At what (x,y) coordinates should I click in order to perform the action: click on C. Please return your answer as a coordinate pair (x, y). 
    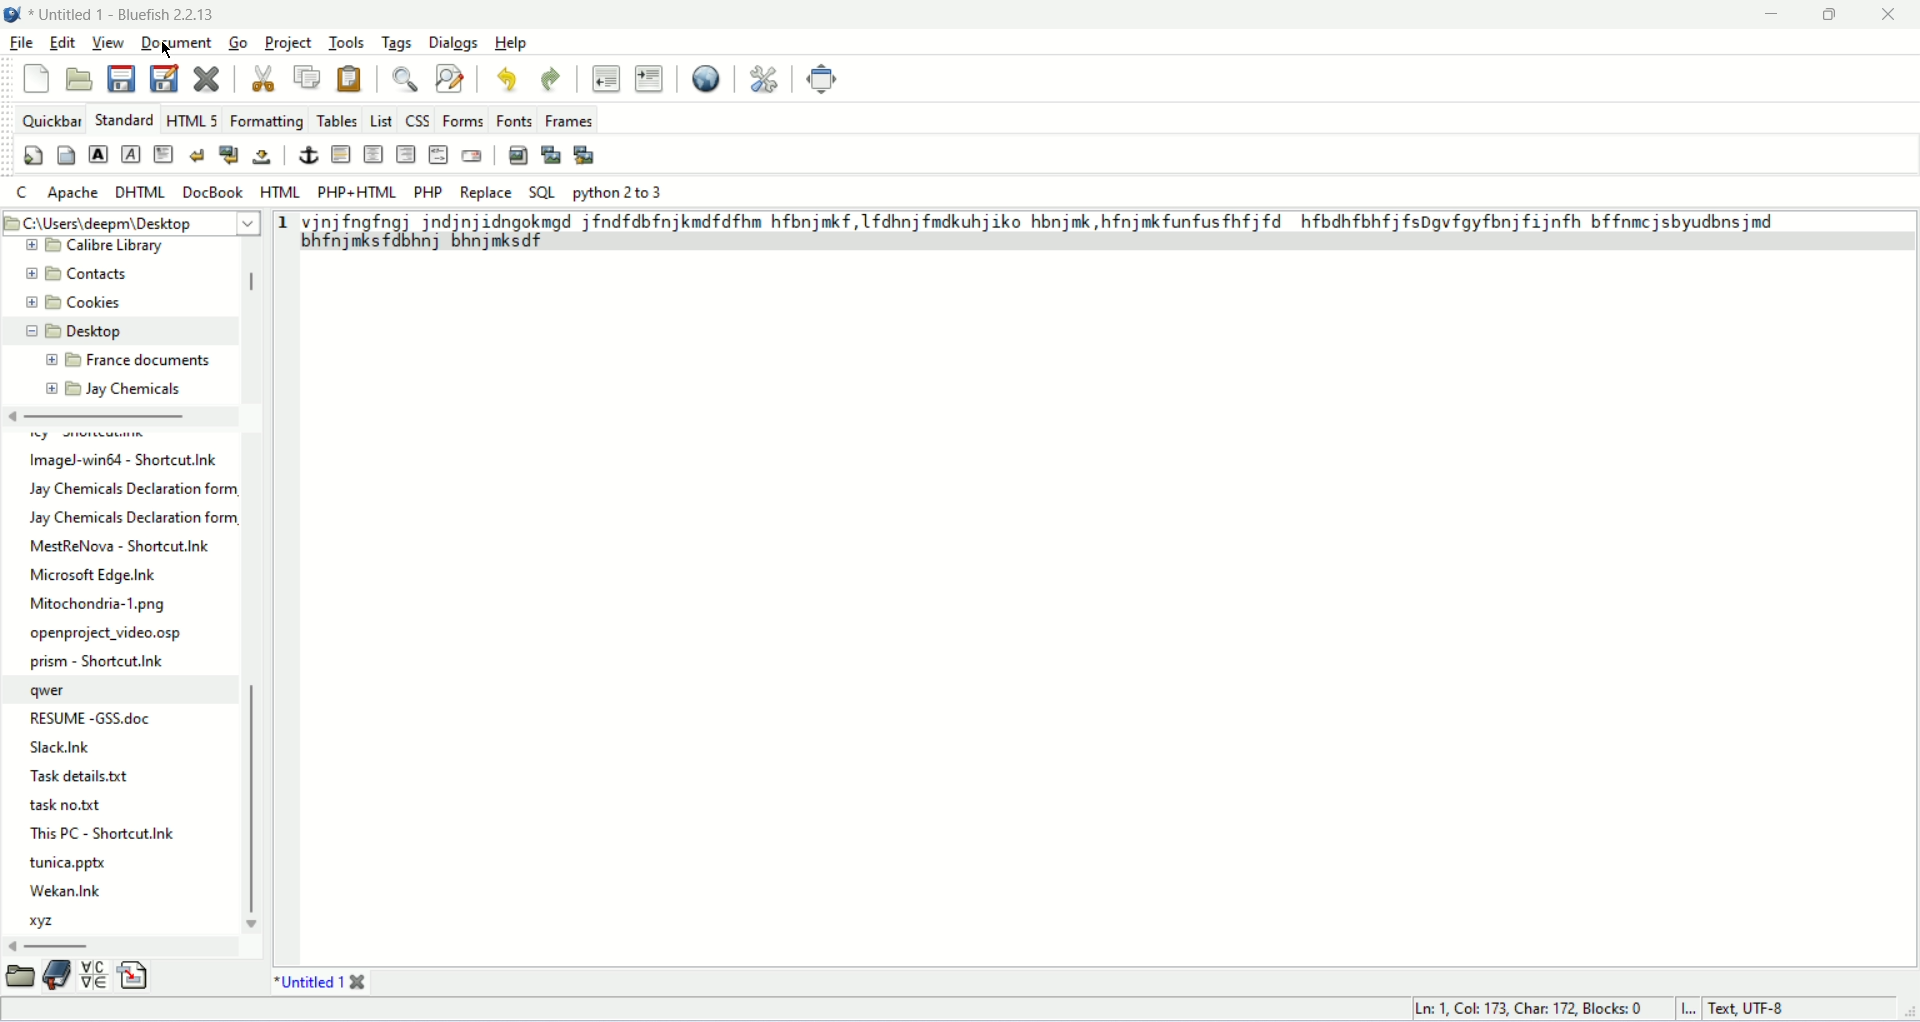
    Looking at the image, I should click on (23, 190).